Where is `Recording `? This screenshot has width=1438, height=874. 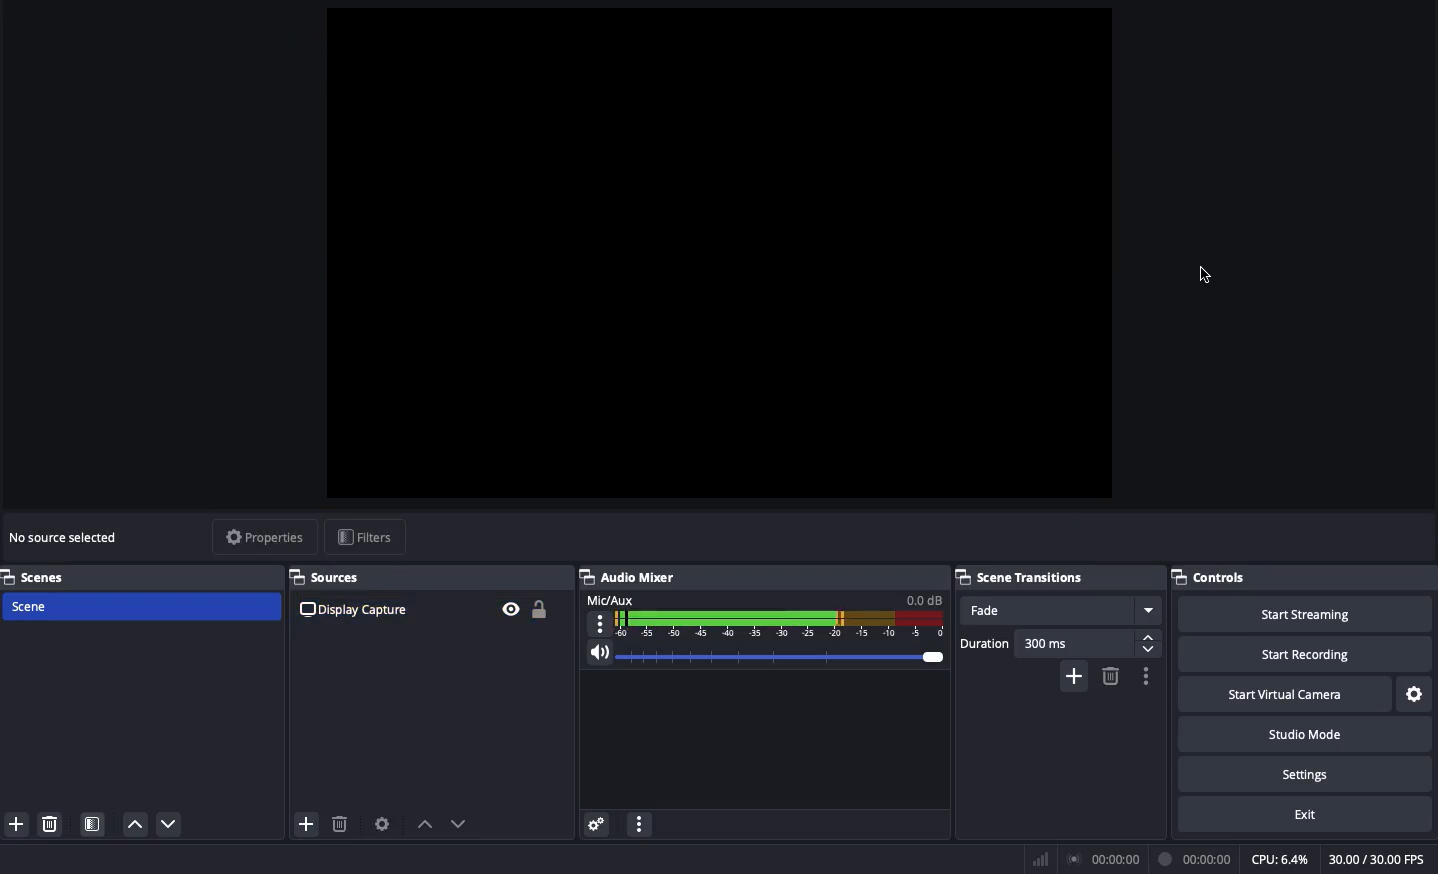
Recording  is located at coordinates (1196, 859).